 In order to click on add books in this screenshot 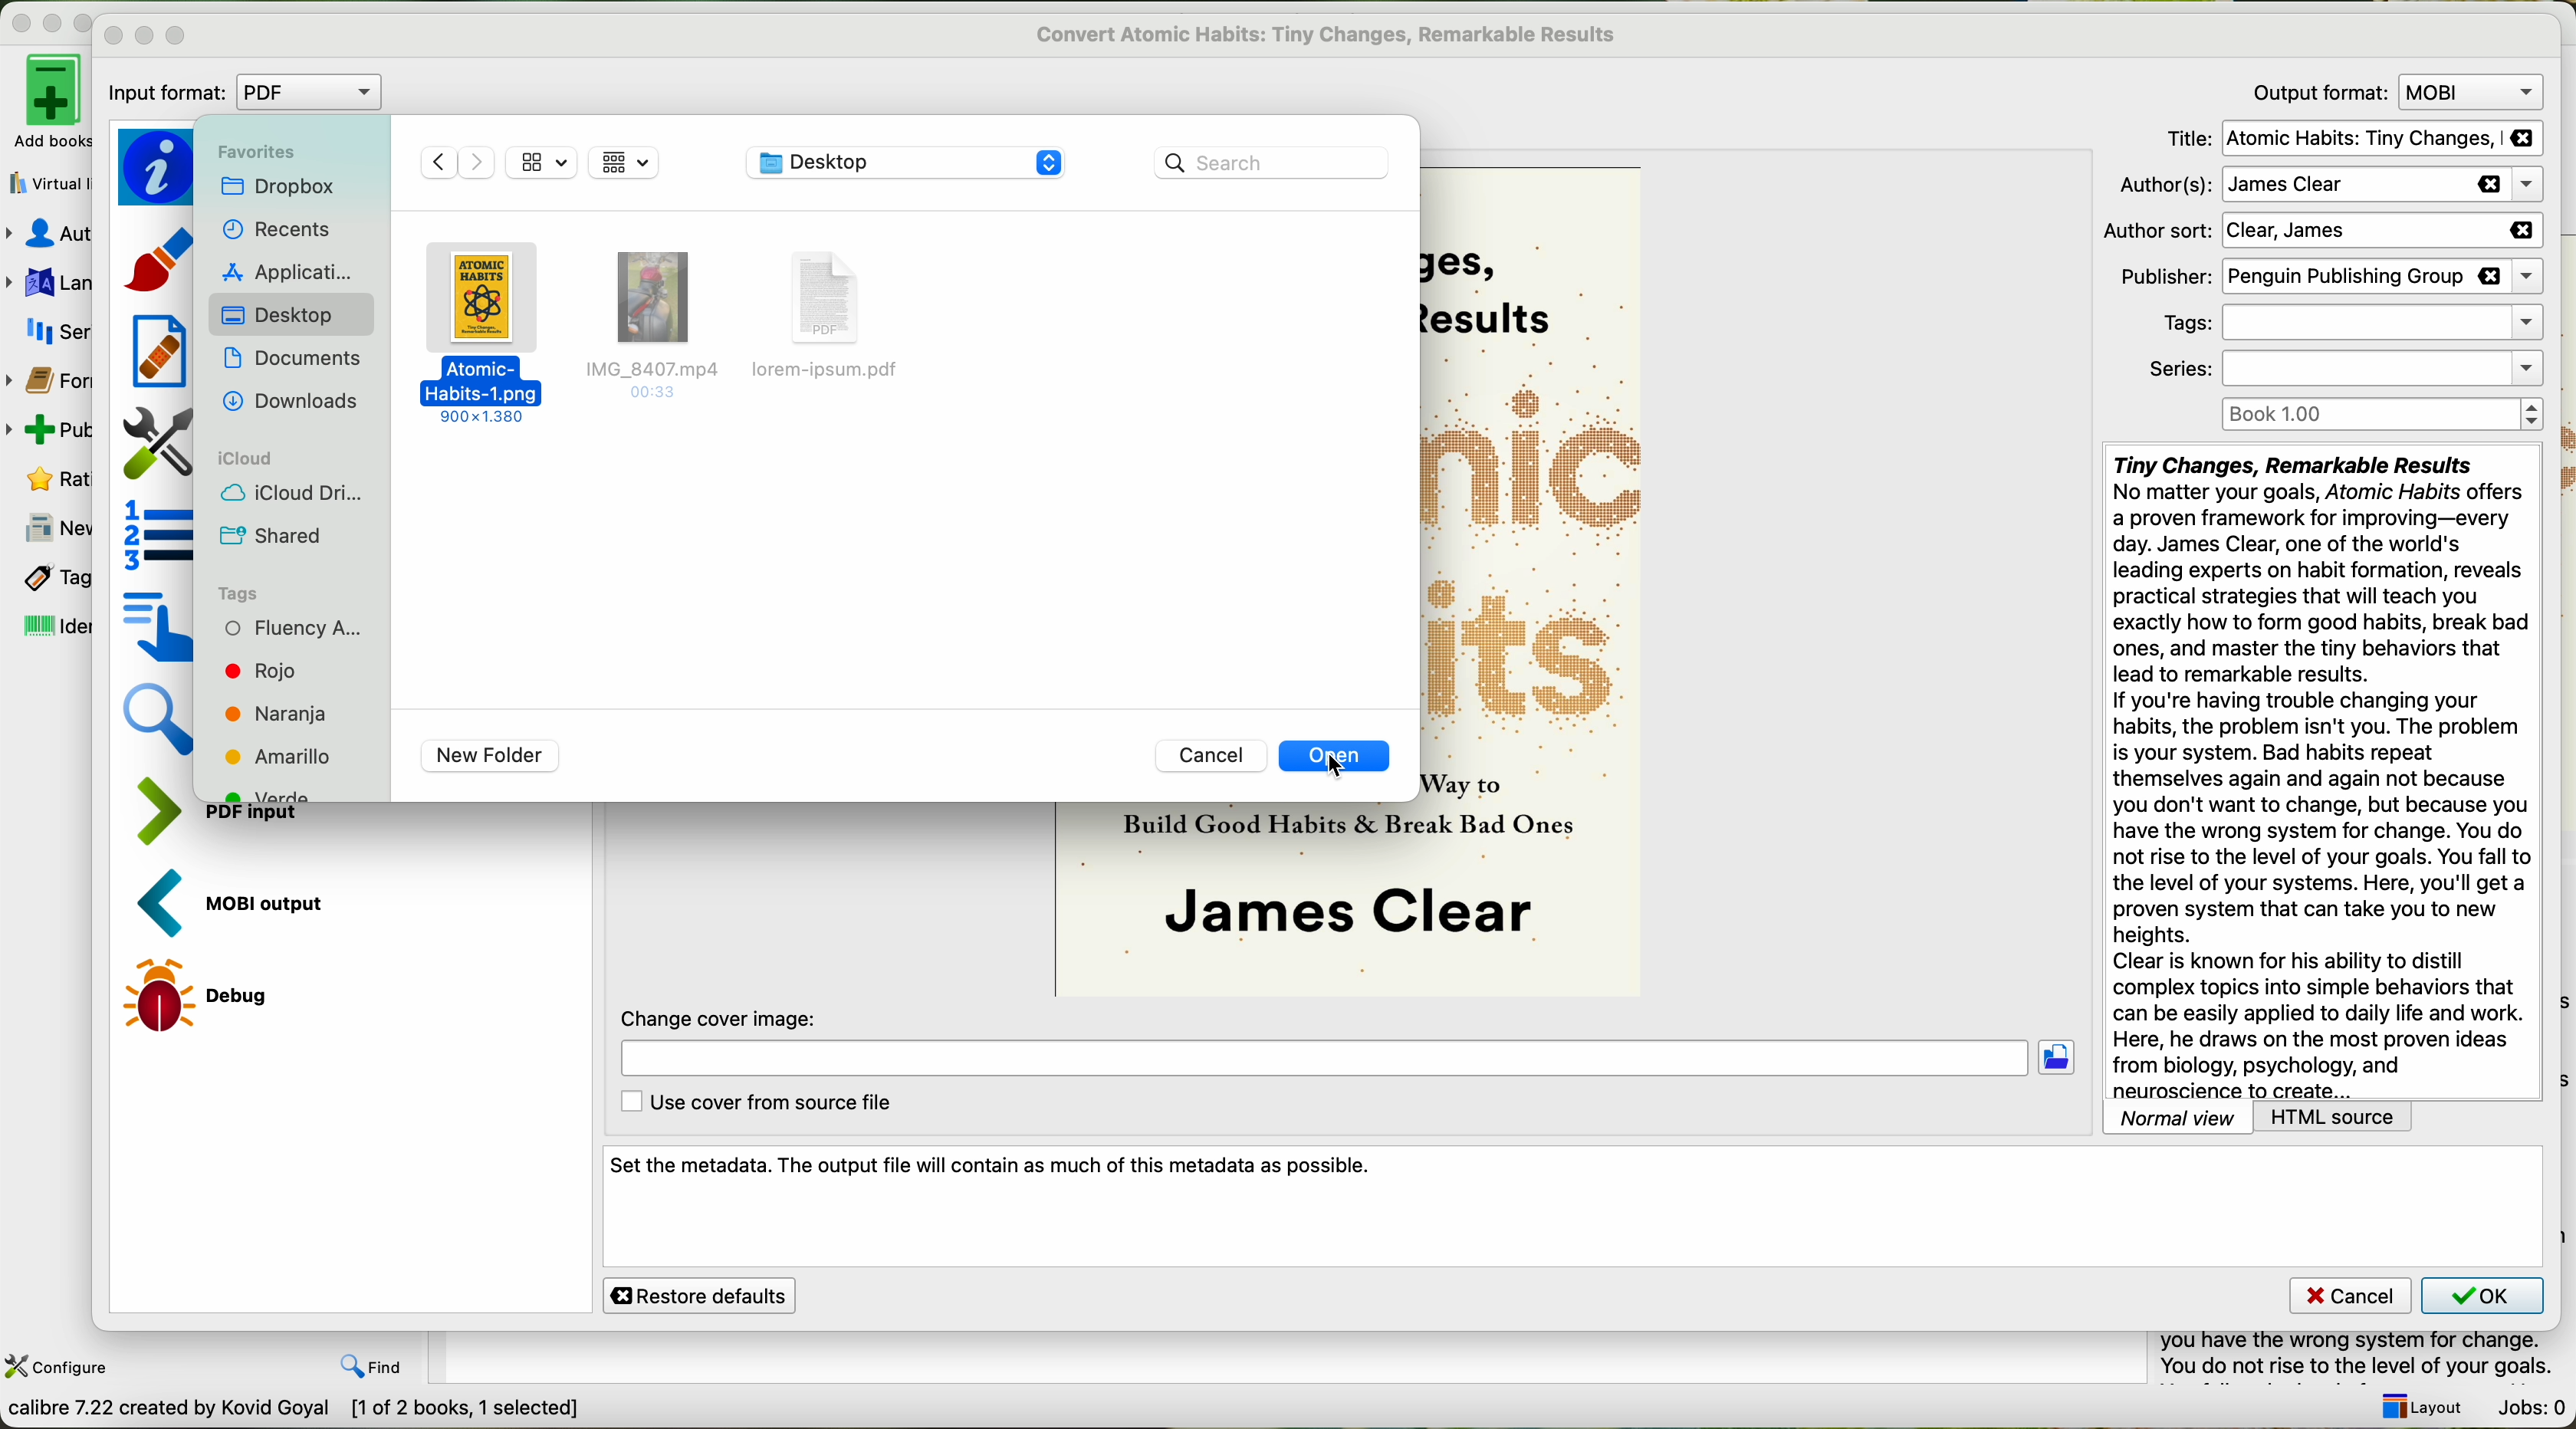, I will do `click(45, 101)`.